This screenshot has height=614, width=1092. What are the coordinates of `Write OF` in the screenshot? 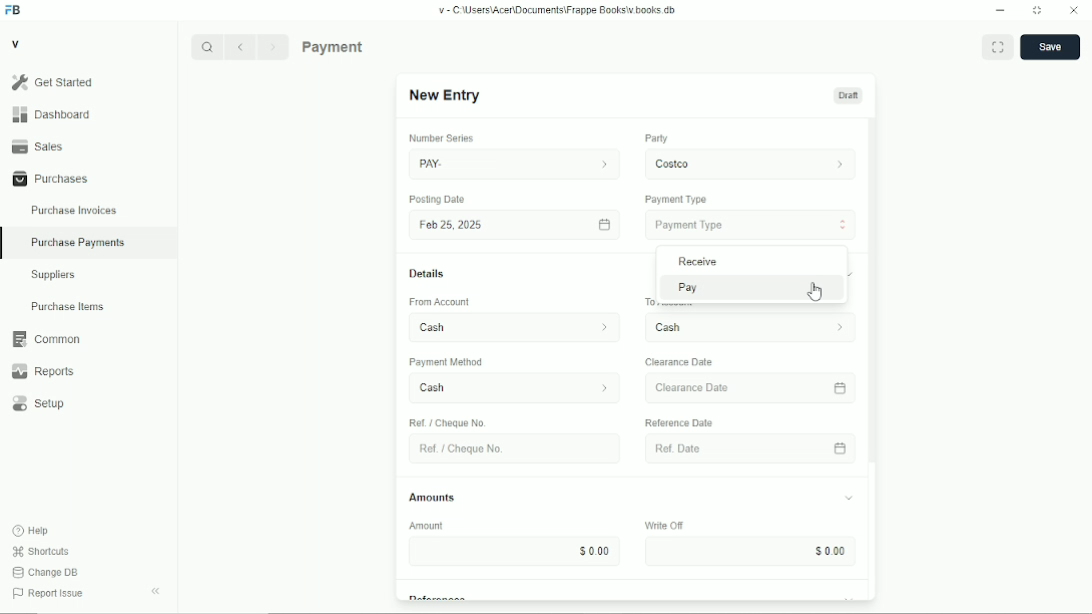 It's located at (659, 524).